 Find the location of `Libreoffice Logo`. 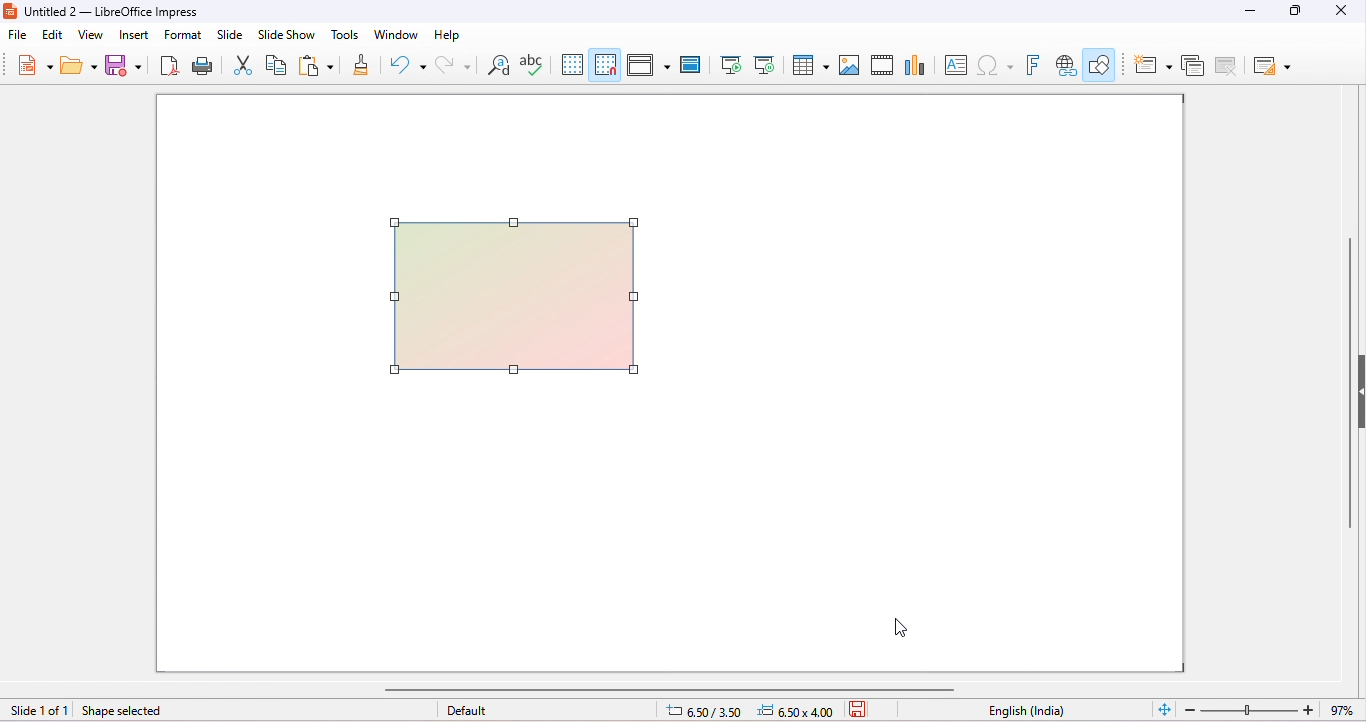

Libreoffice Logo is located at coordinates (9, 9).